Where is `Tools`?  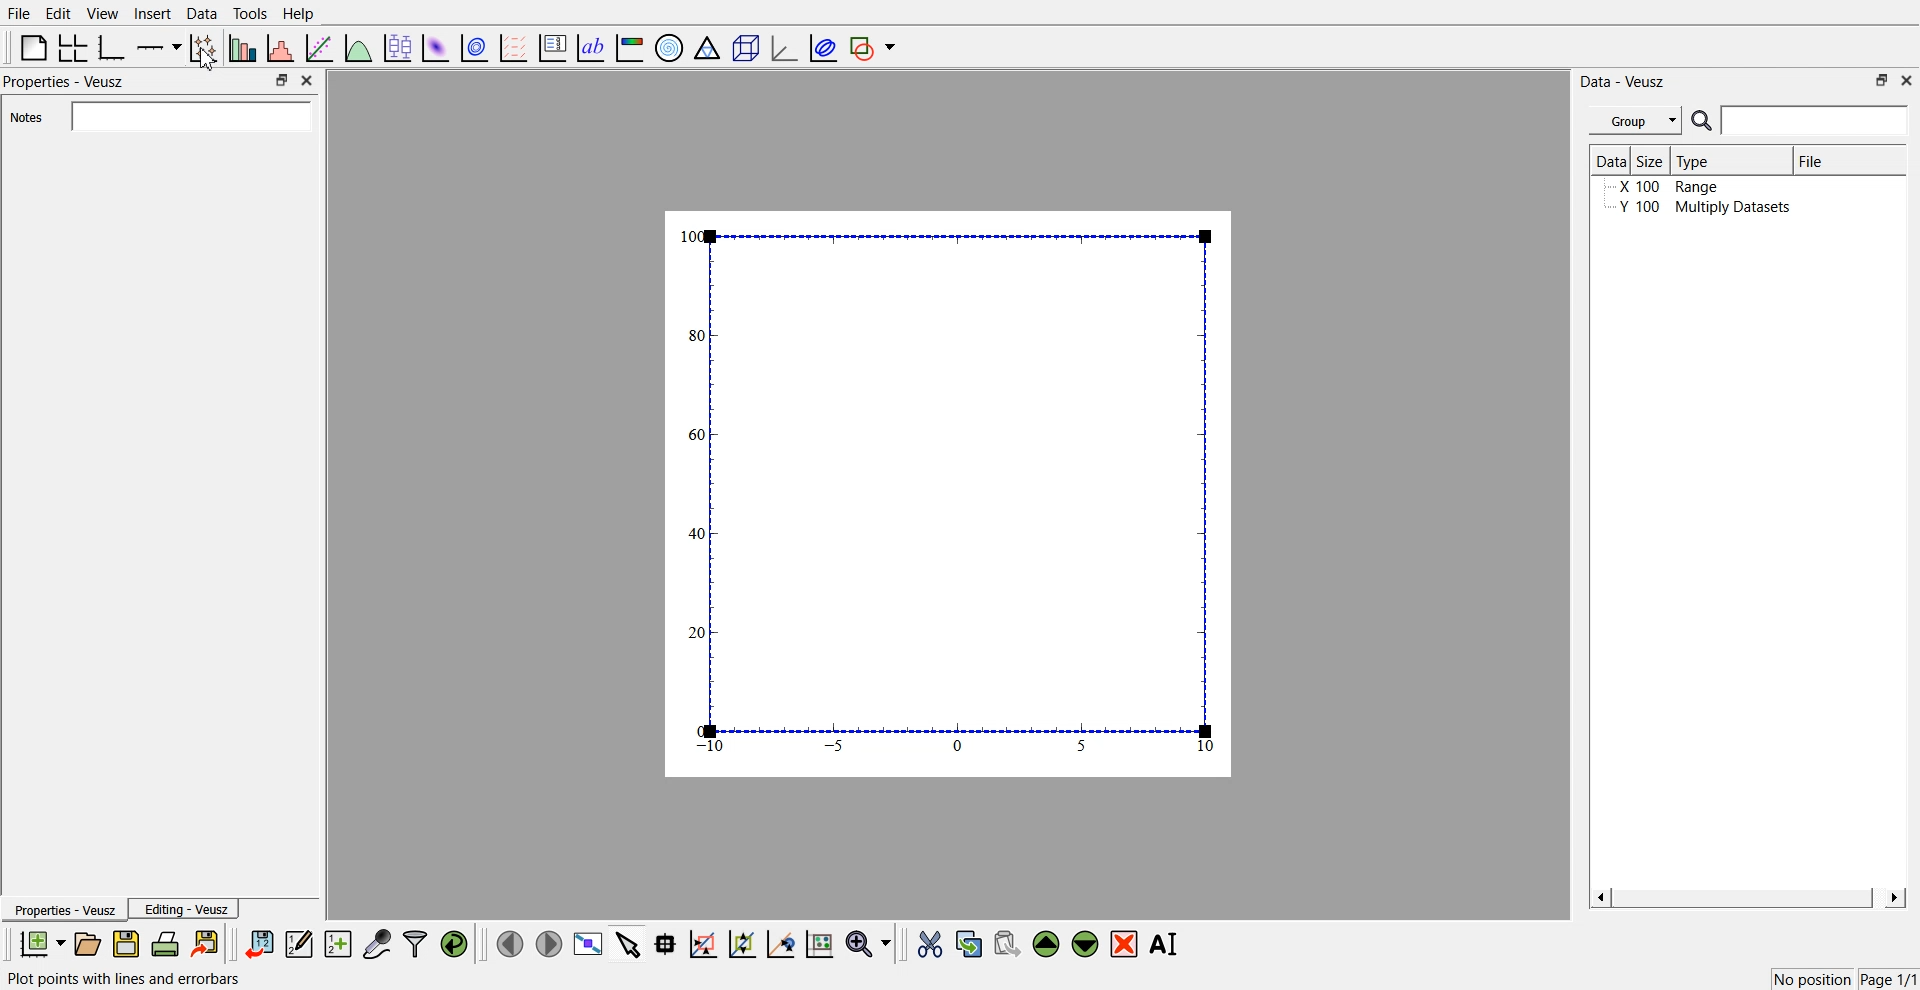
Tools is located at coordinates (248, 13).